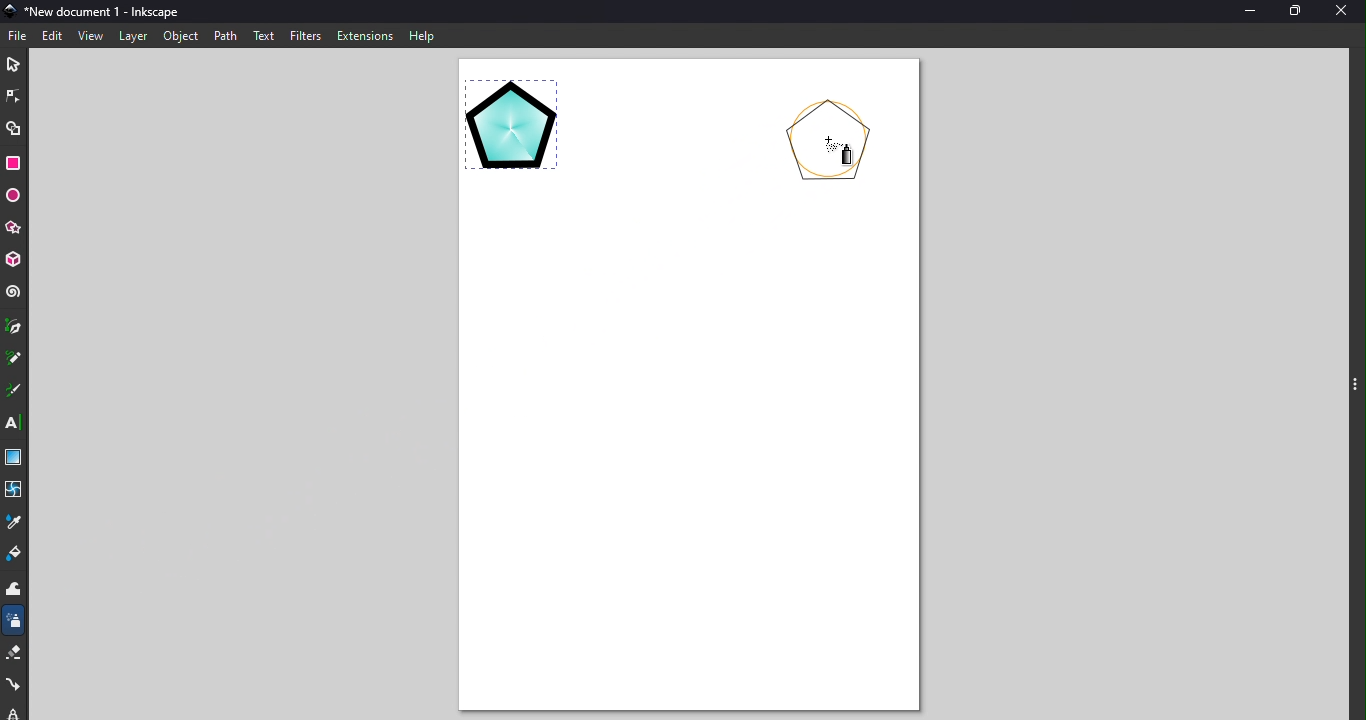 The height and width of the screenshot is (720, 1366). What do you see at coordinates (1353, 387) in the screenshot?
I see `Toggle command panel` at bounding box center [1353, 387].